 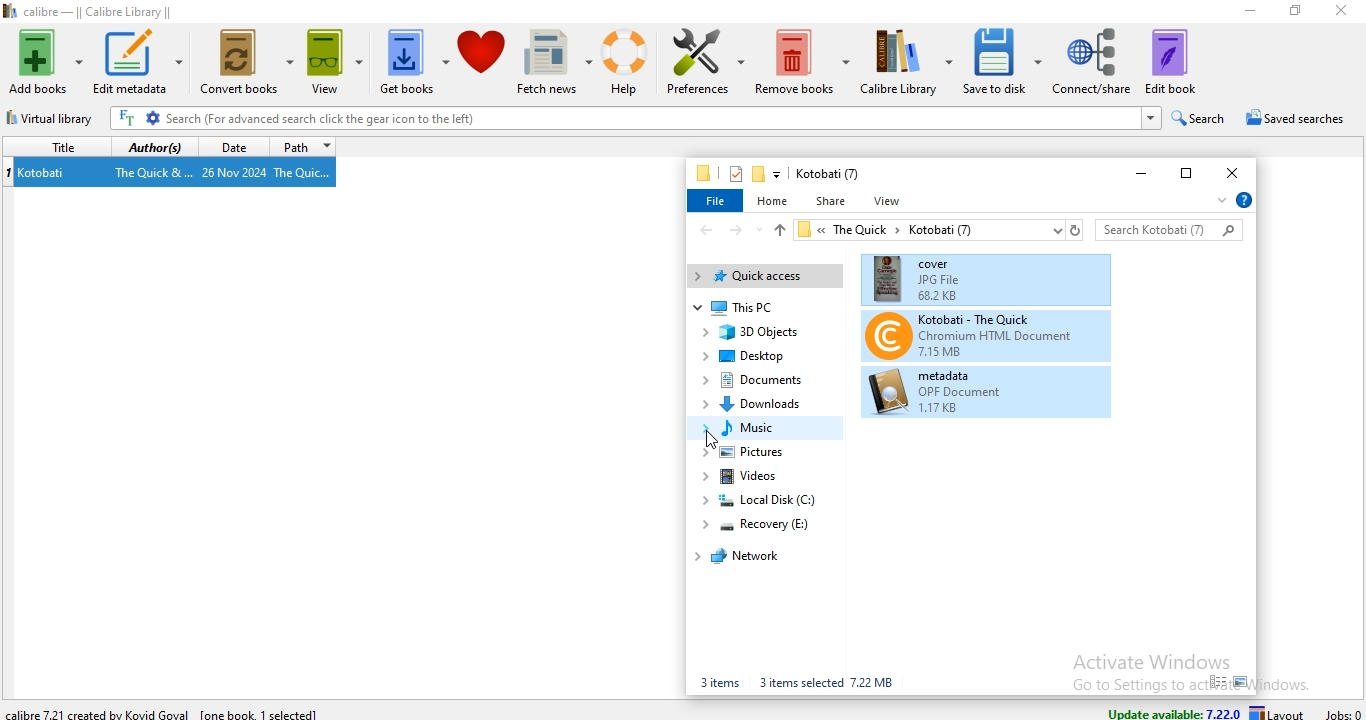 What do you see at coordinates (414, 63) in the screenshot?
I see `get books` at bounding box center [414, 63].